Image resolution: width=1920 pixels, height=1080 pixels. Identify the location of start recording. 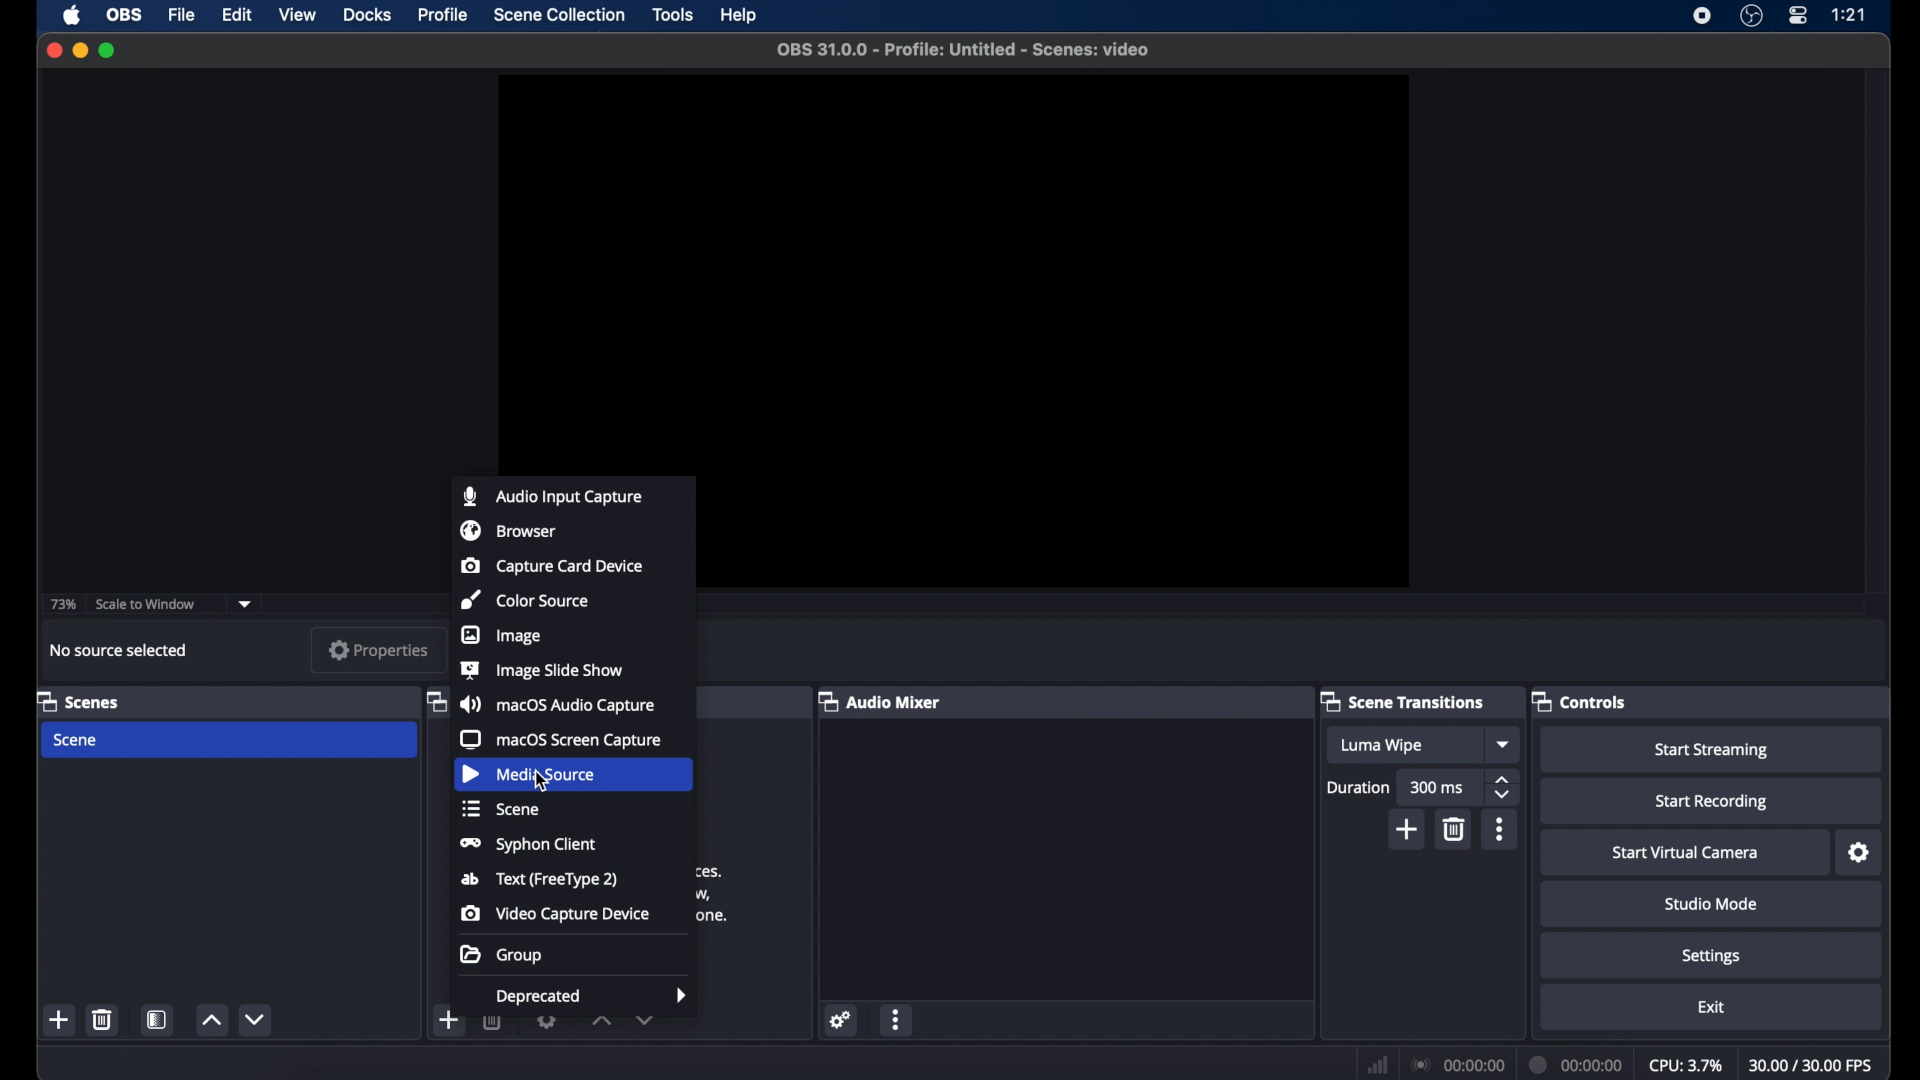
(1714, 800).